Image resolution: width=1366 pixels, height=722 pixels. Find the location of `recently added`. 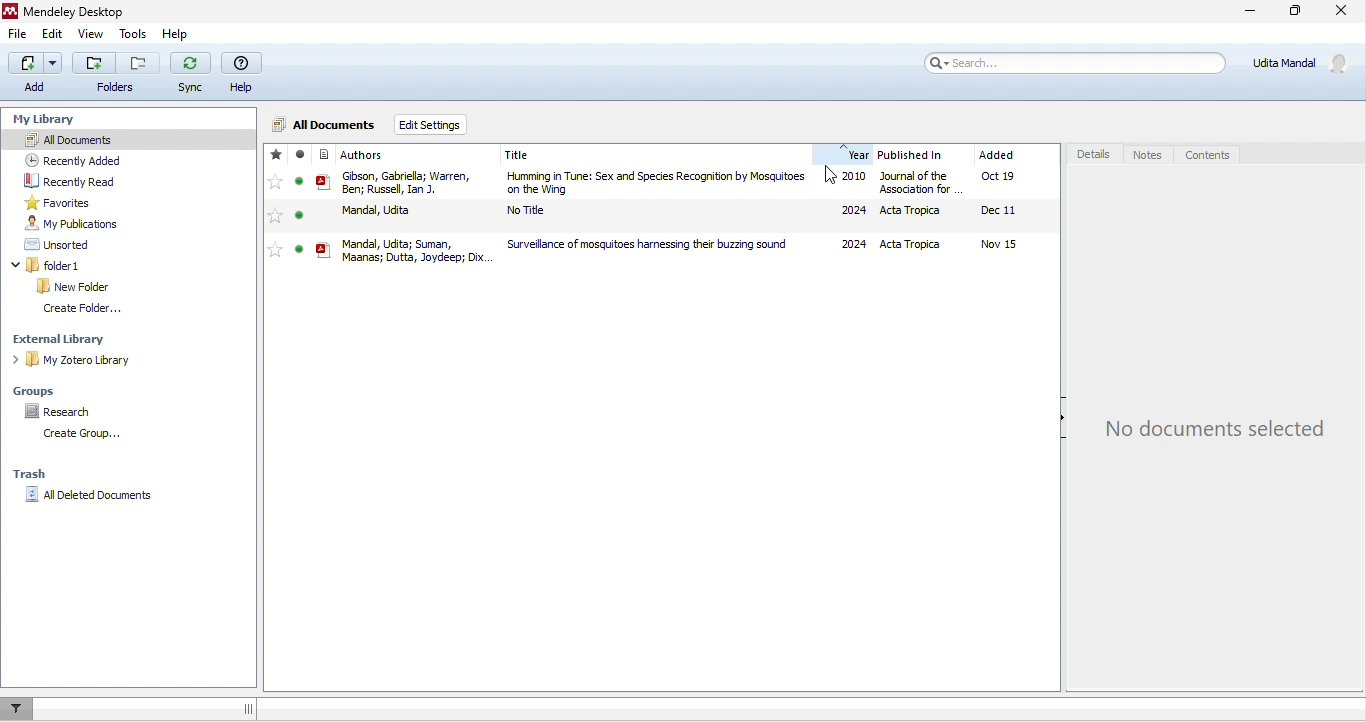

recently added is located at coordinates (67, 158).